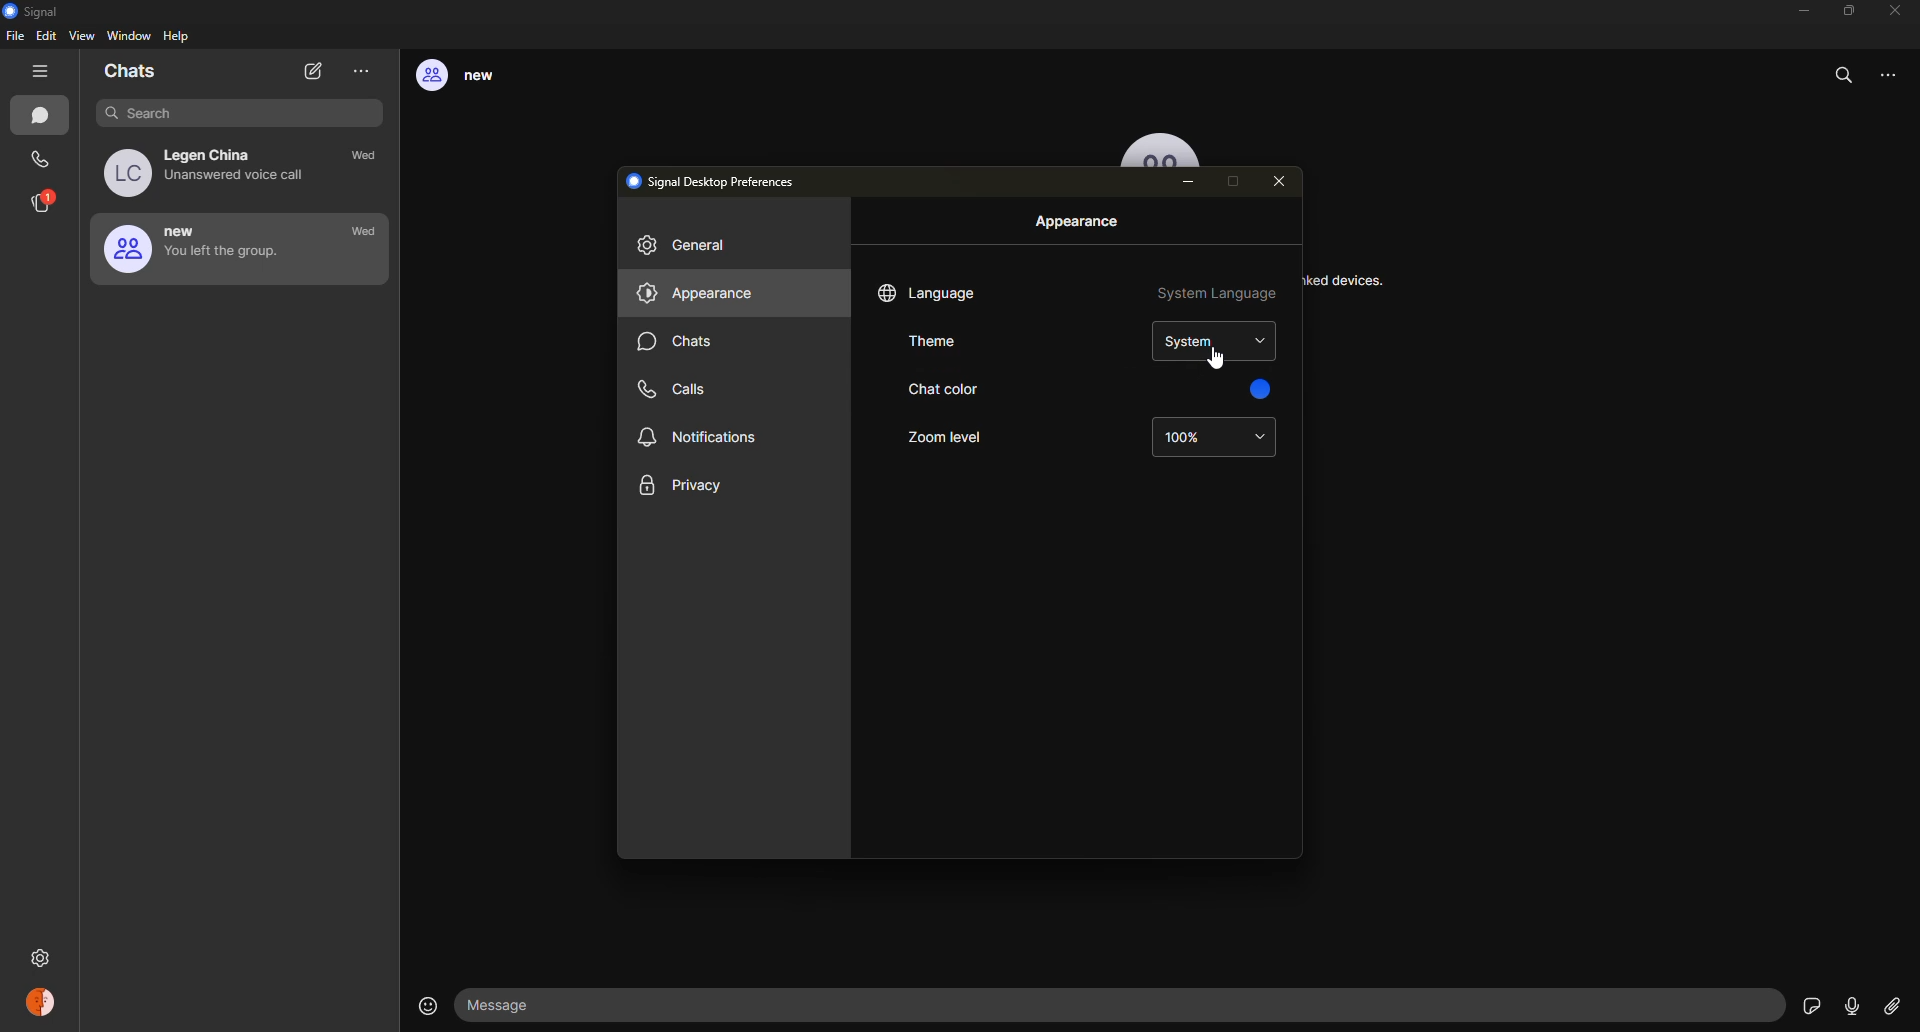 This screenshot has height=1032, width=1920. Describe the element at coordinates (1284, 182) in the screenshot. I see `close` at that location.